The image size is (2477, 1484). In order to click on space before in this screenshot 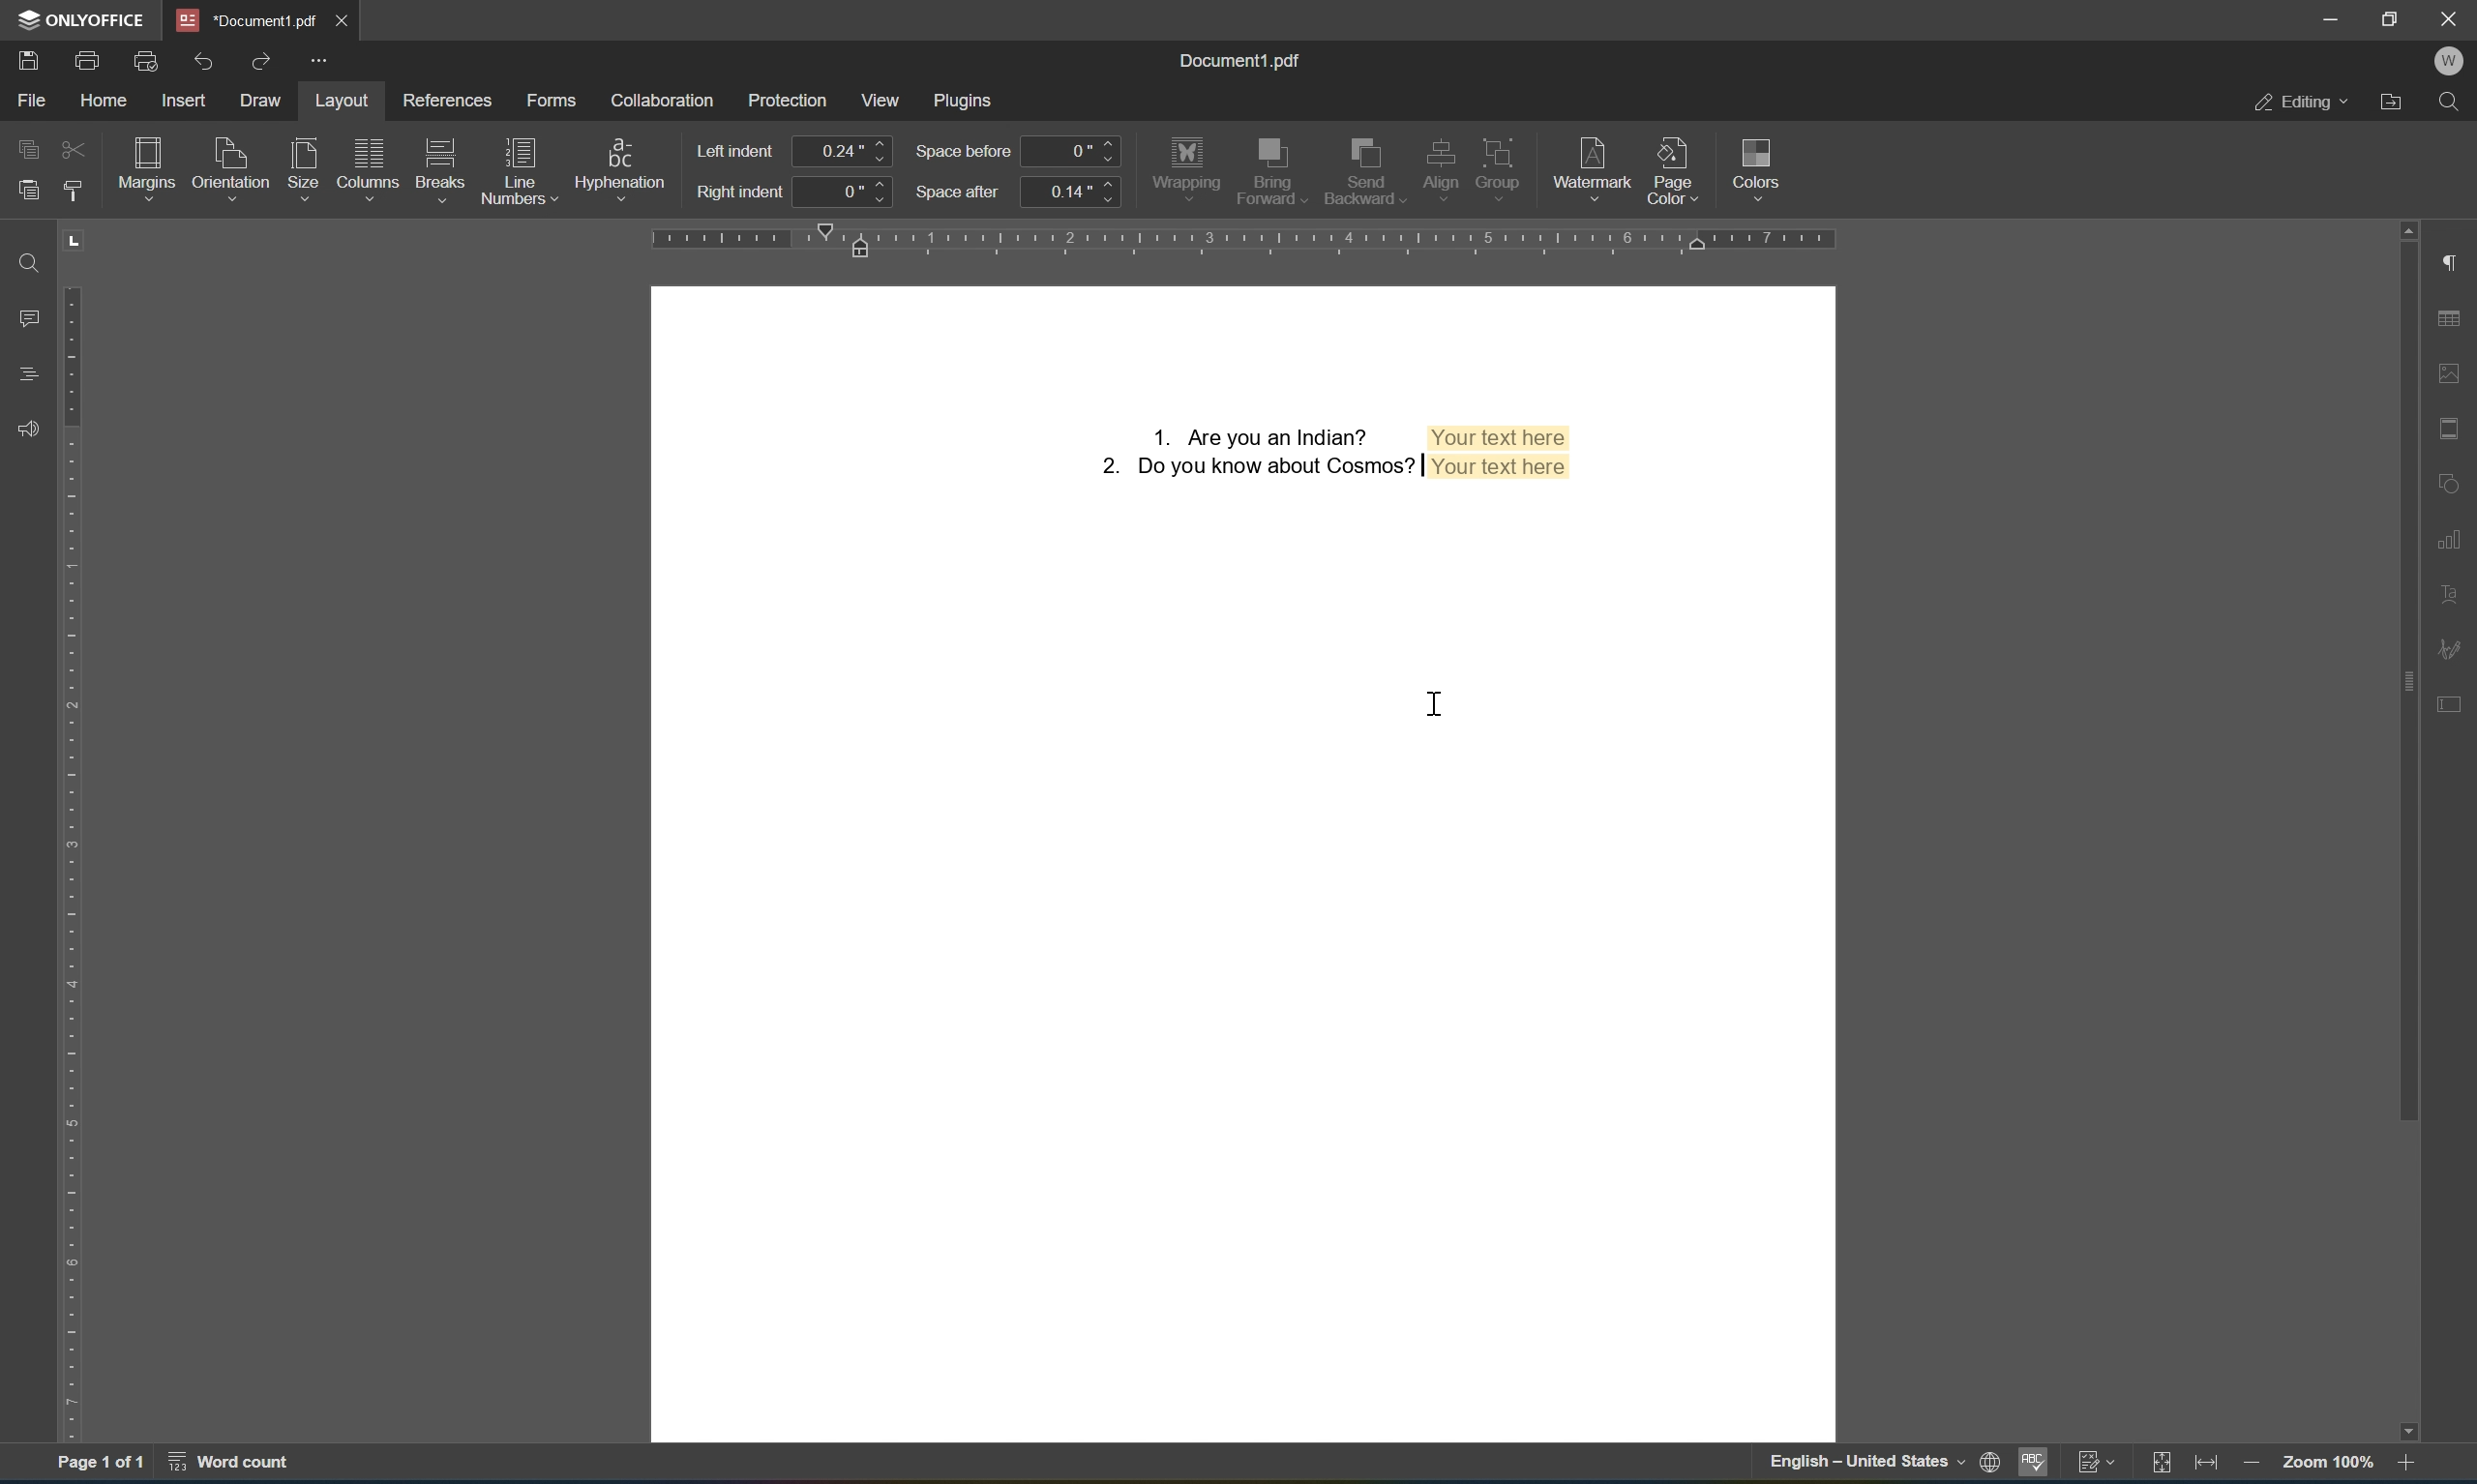, I will do `click(965, 153)`.